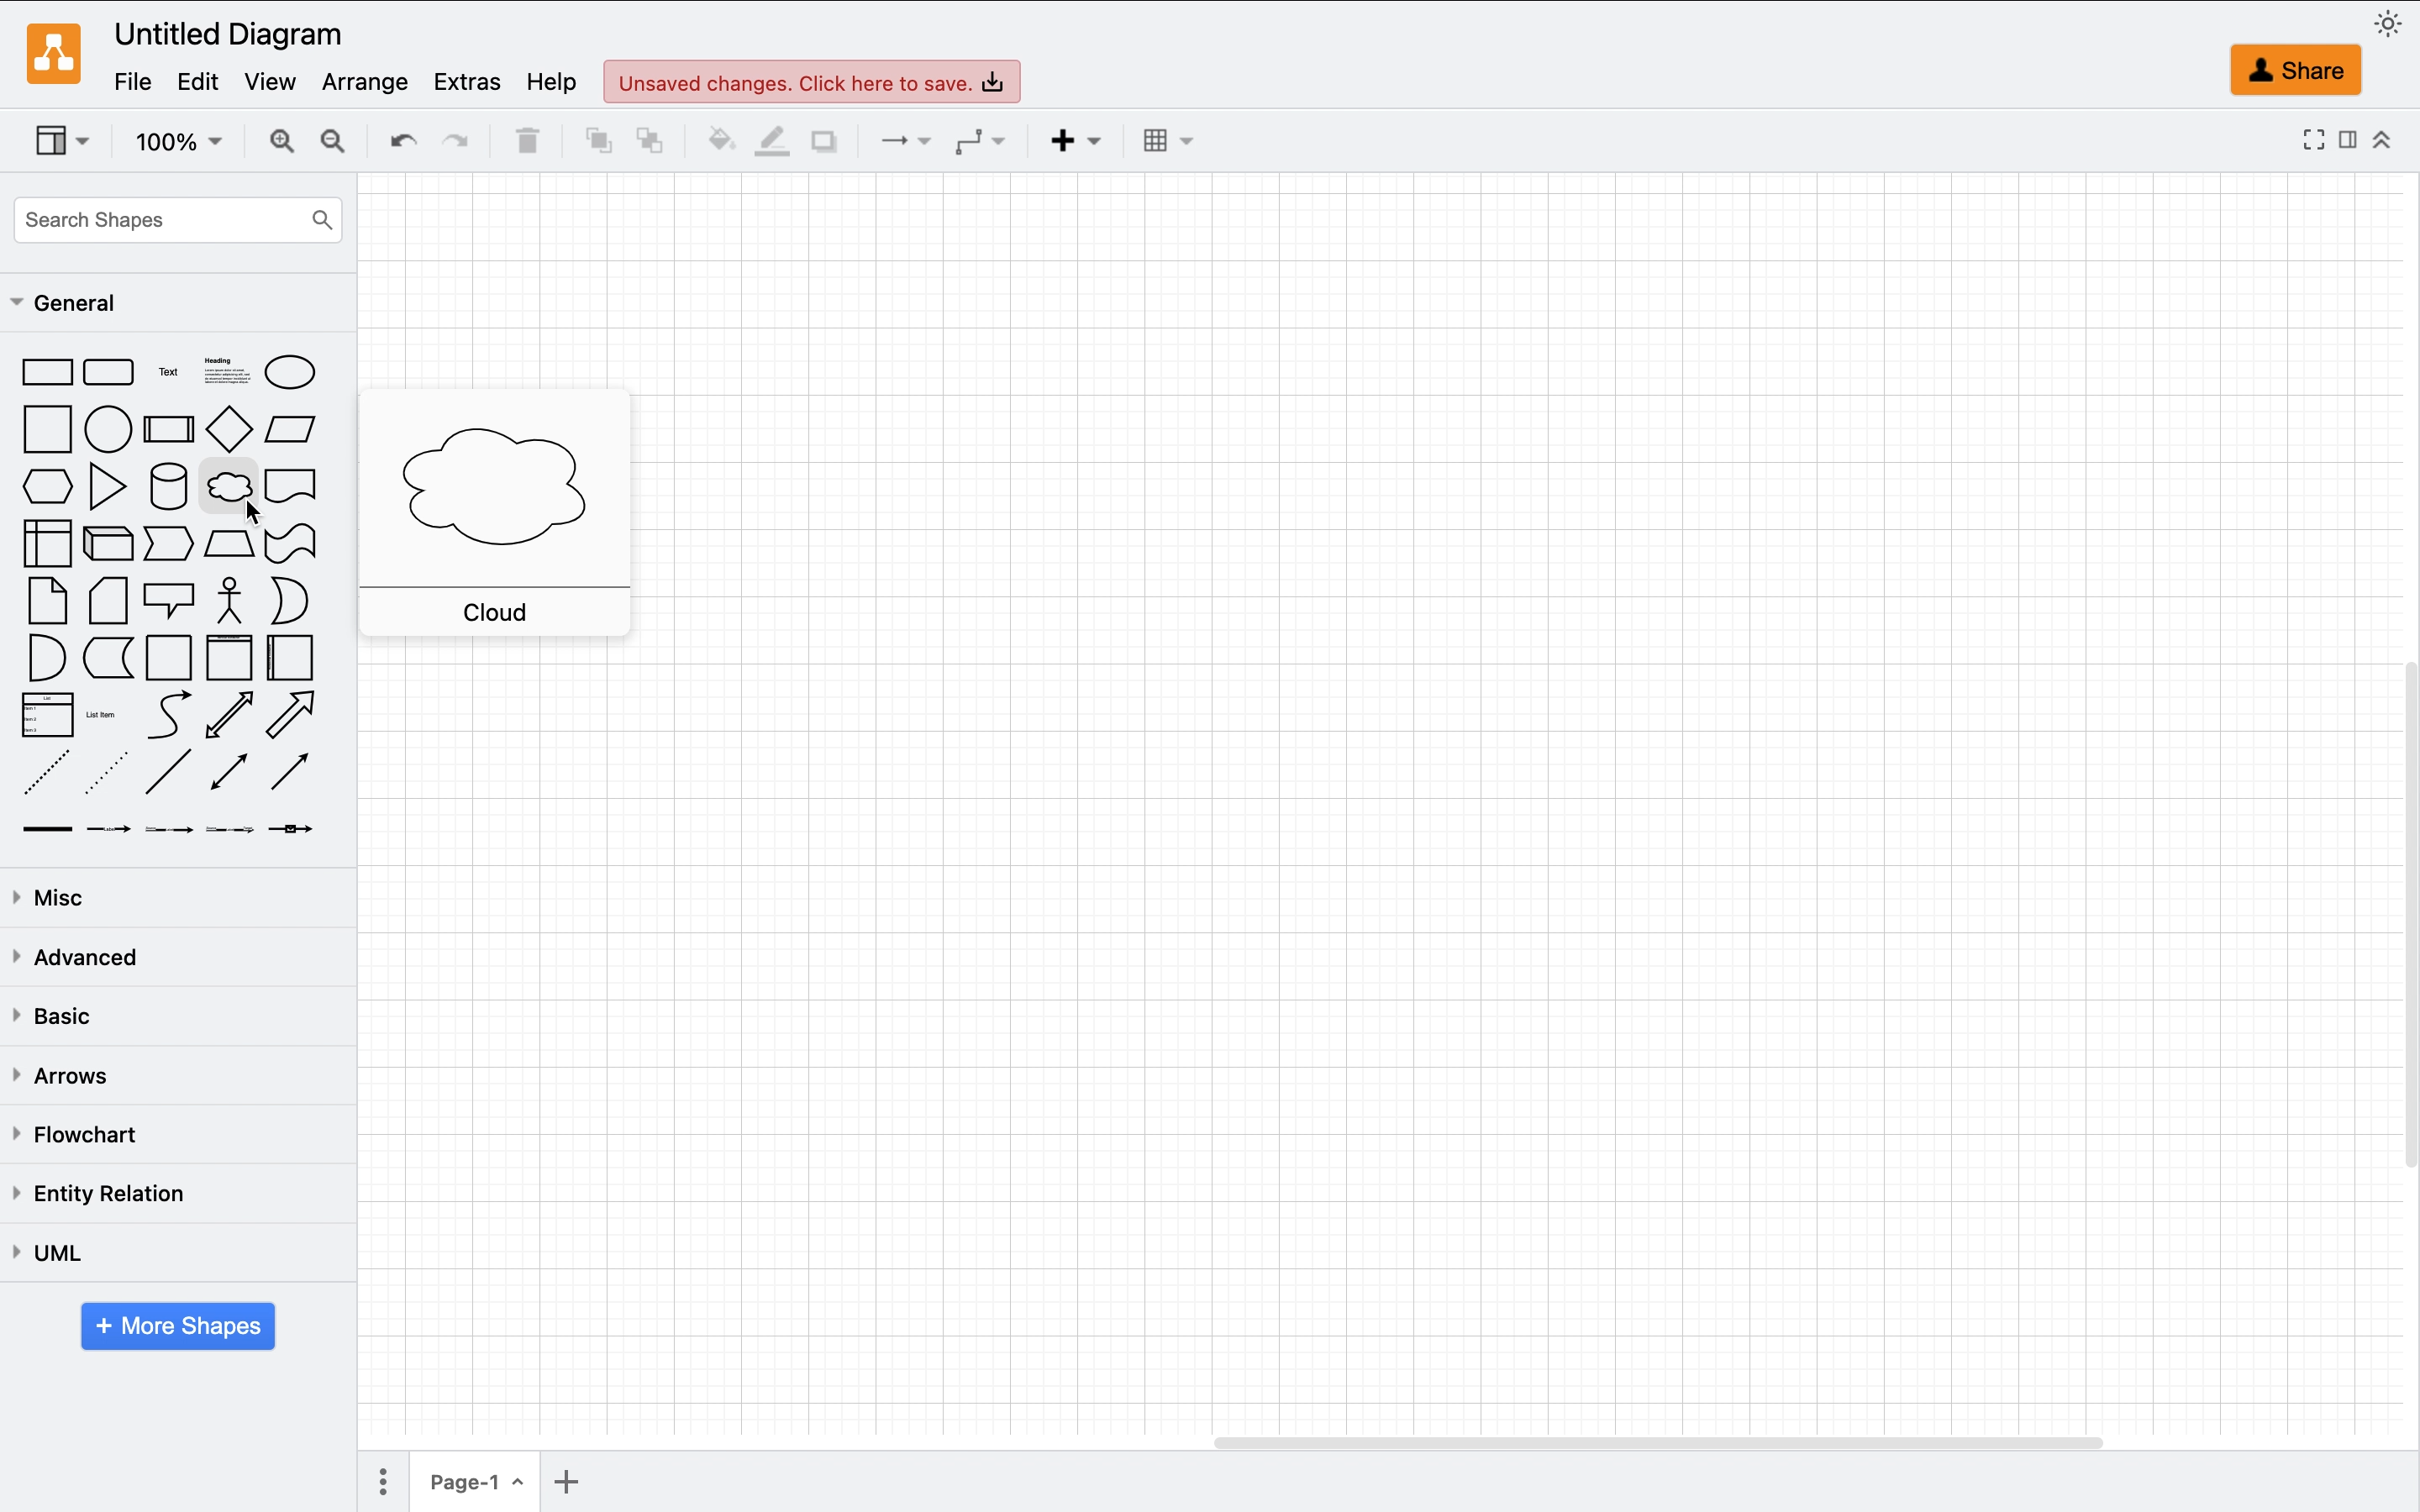  What do you see at coordinates (305, 716) in the screenshot?
I see `directional arrow` at bounding box center [305, 716].